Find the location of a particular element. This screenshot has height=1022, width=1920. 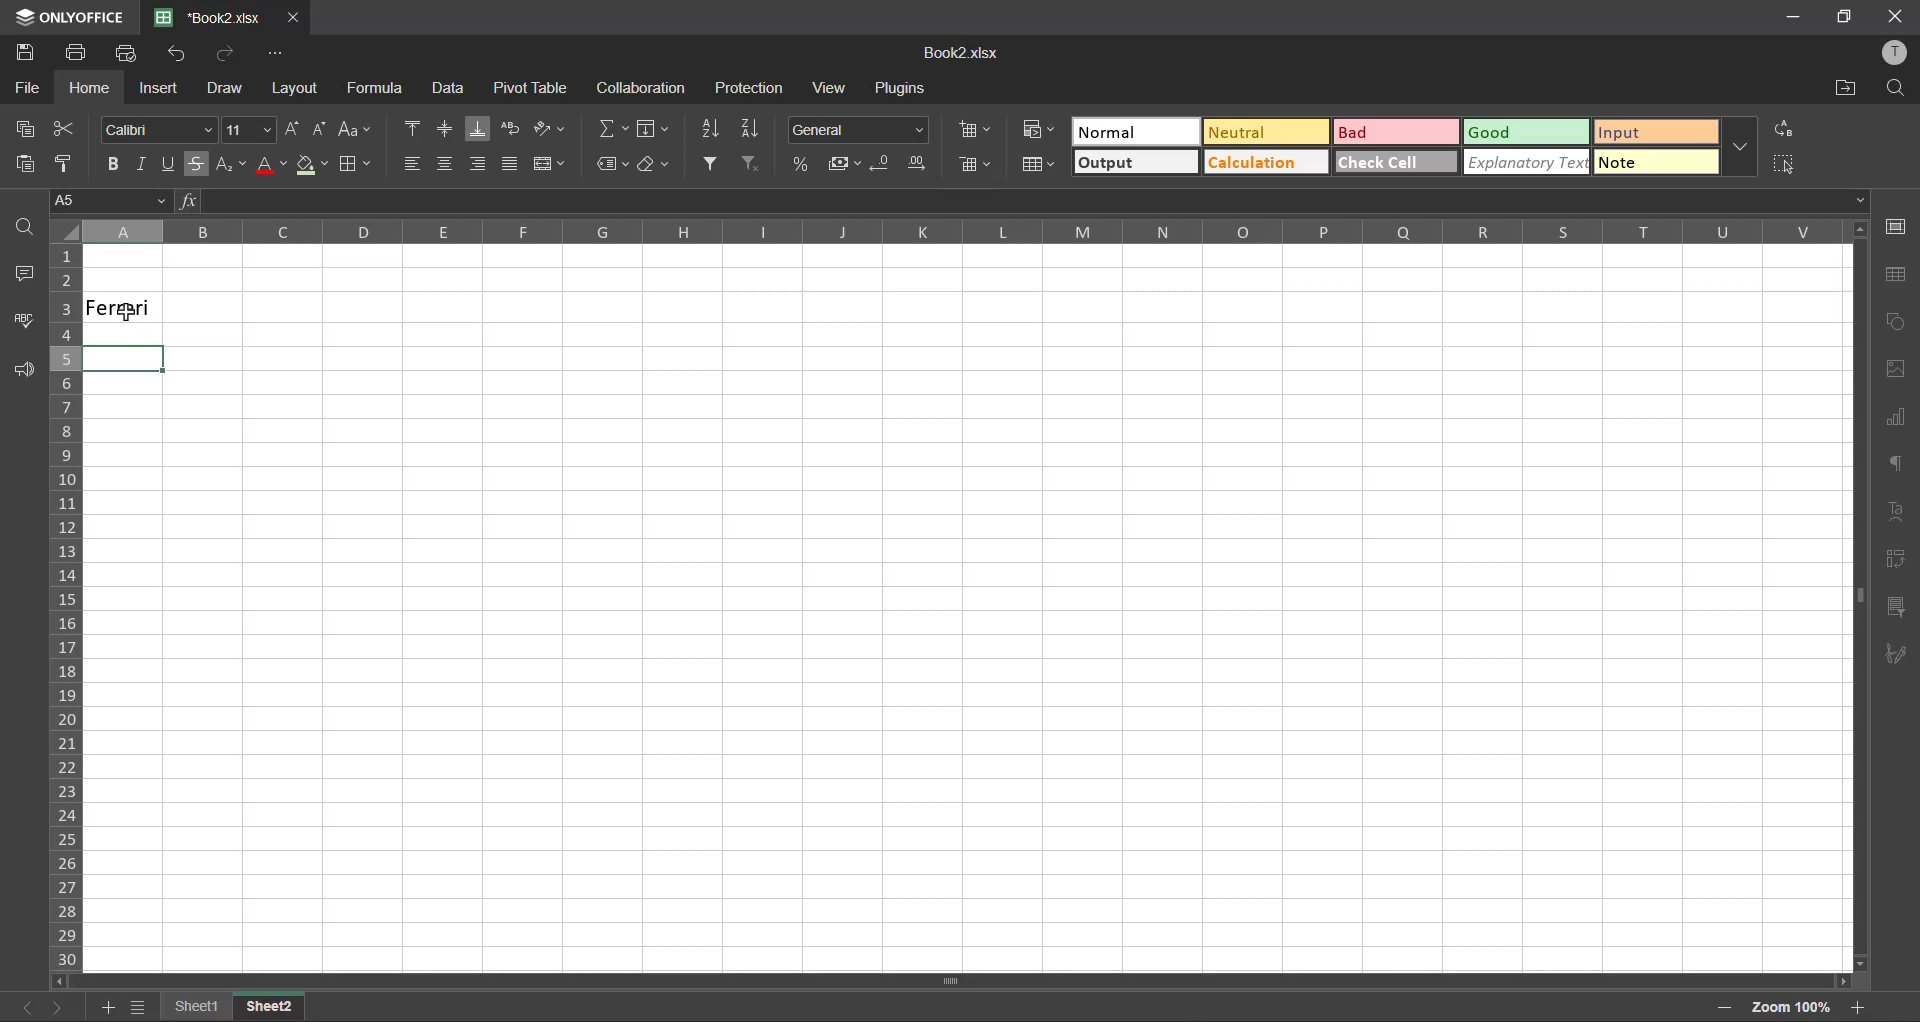

increment size is located at coordinates (294, 128).